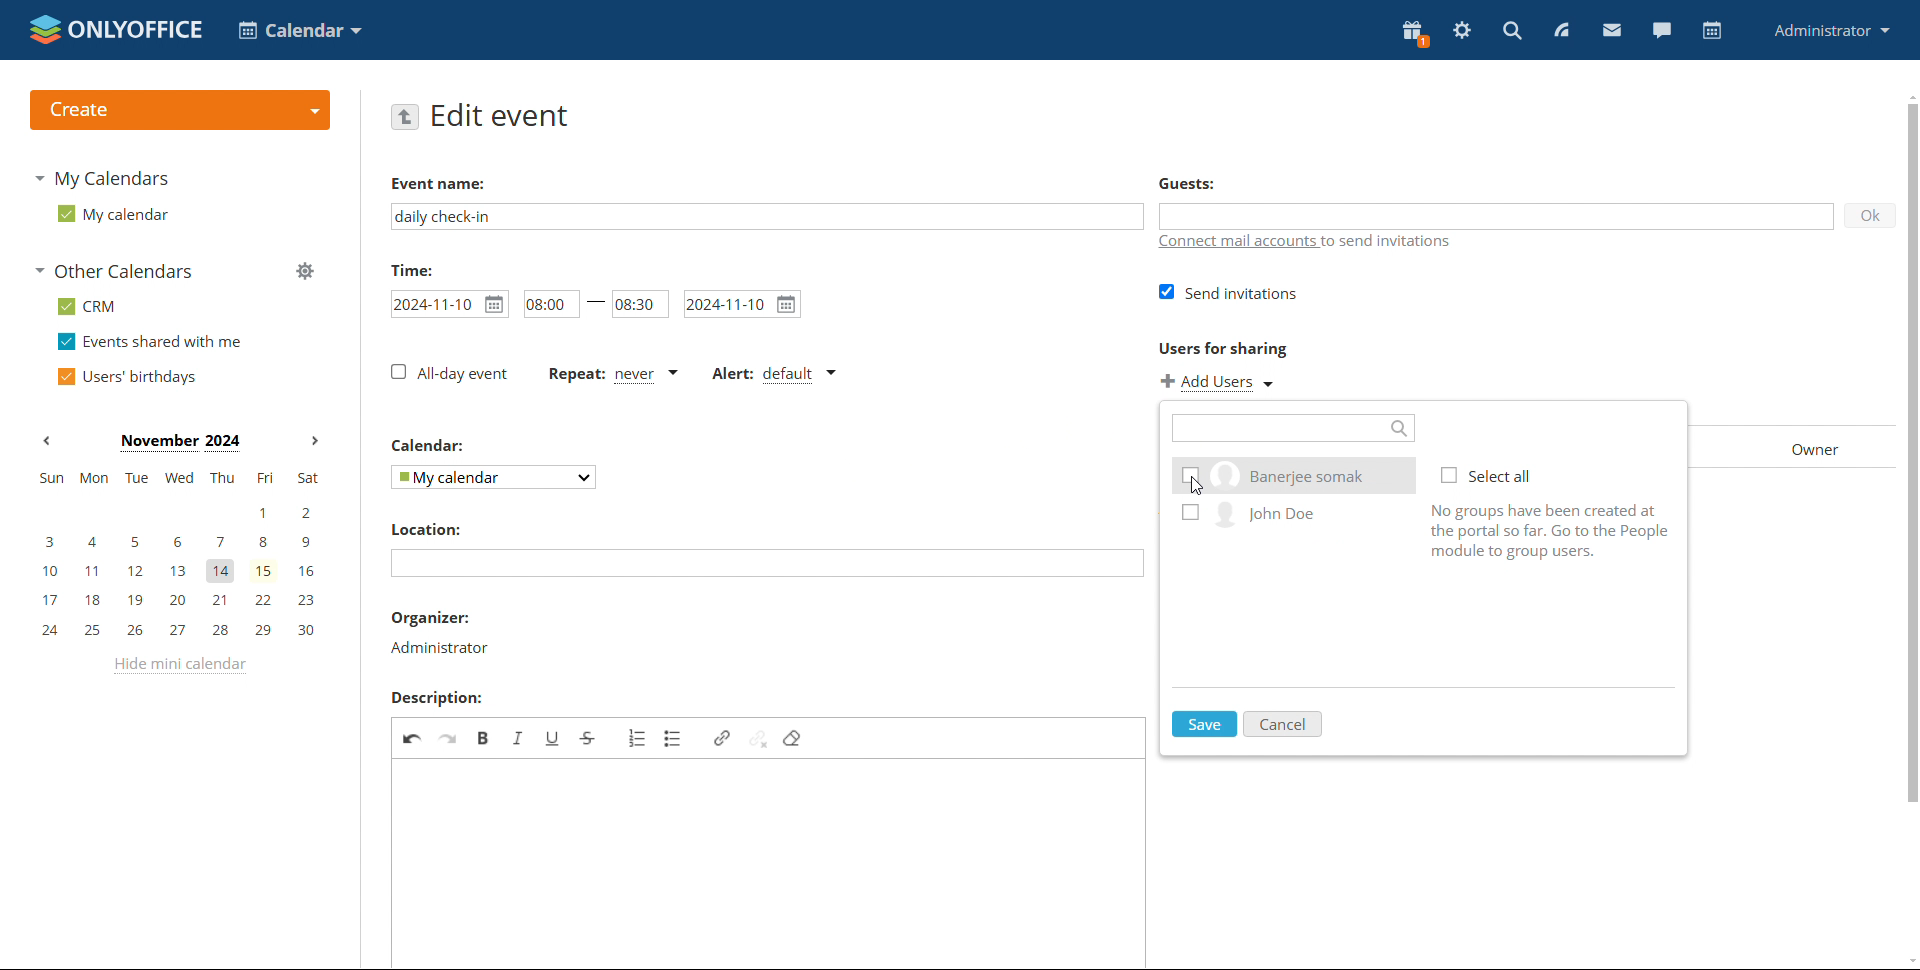 This screenshot has height=970, width=1920. What do you see at coordinates (1227, 186) in the screenshot?
I see `guest:` at bounding box center [1227, 186].